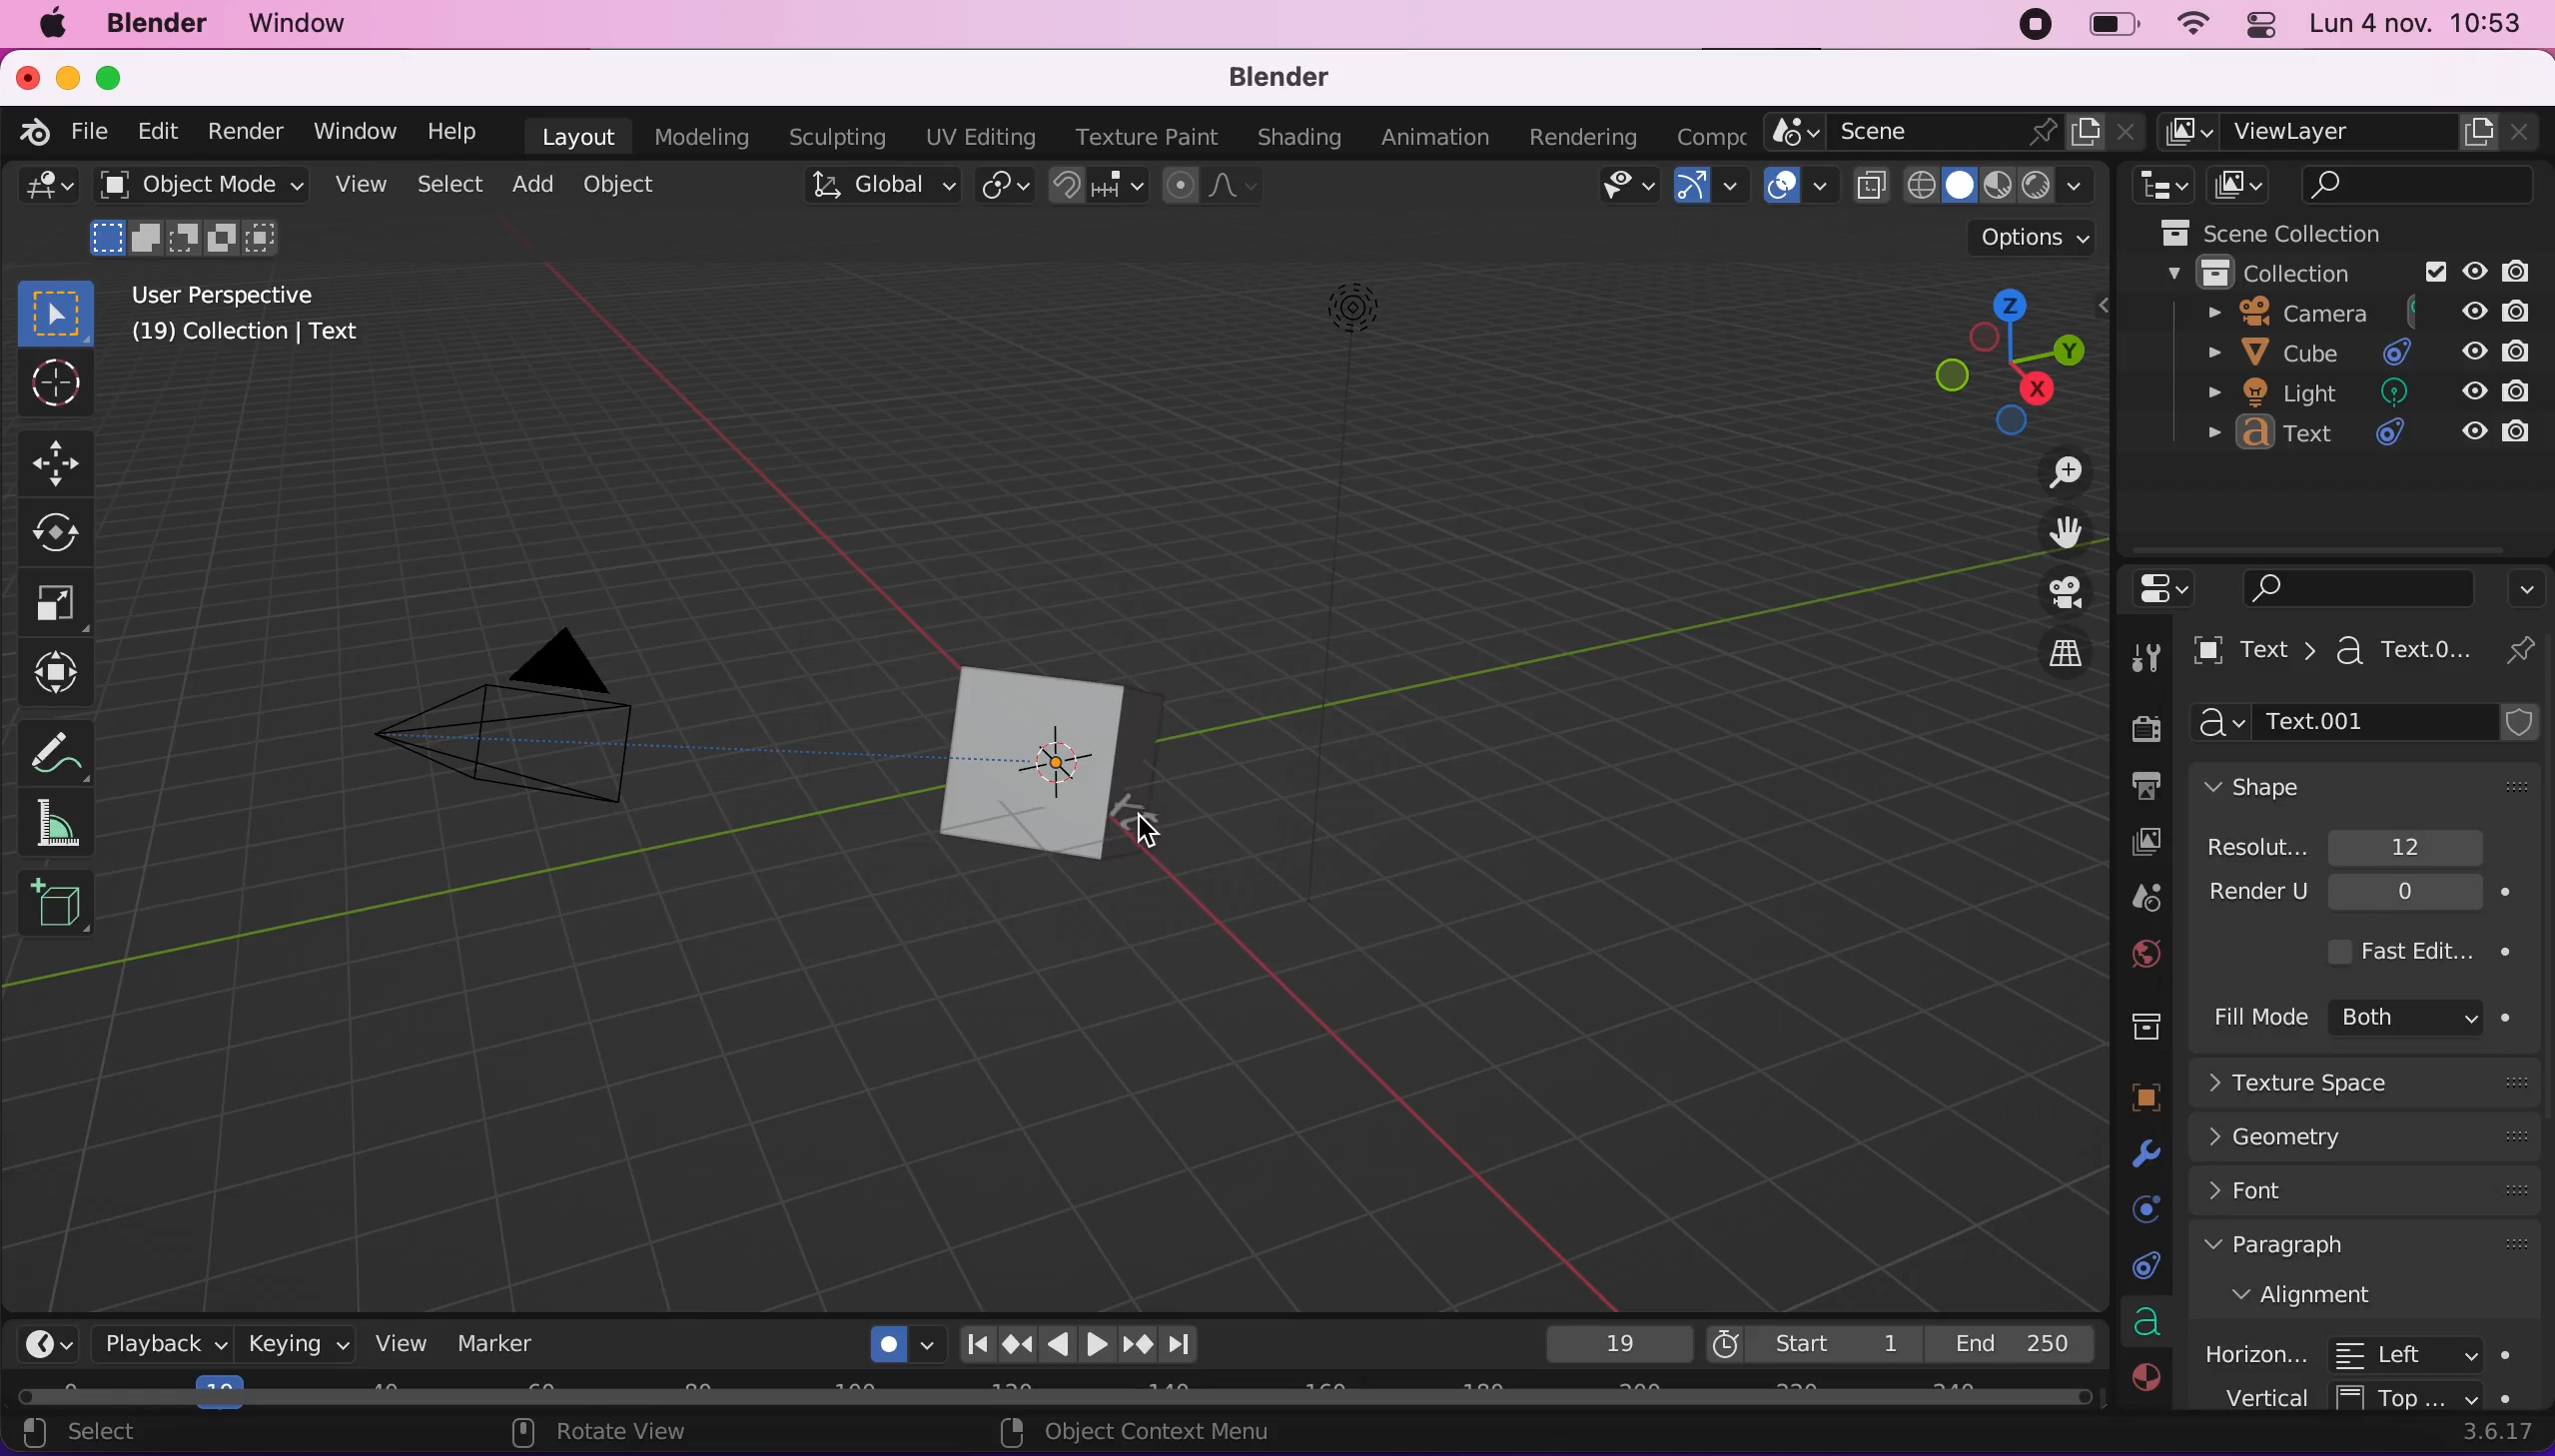 The width and height of the screenshot is (2555, 1456). I want to click on file, so click(91, 130).